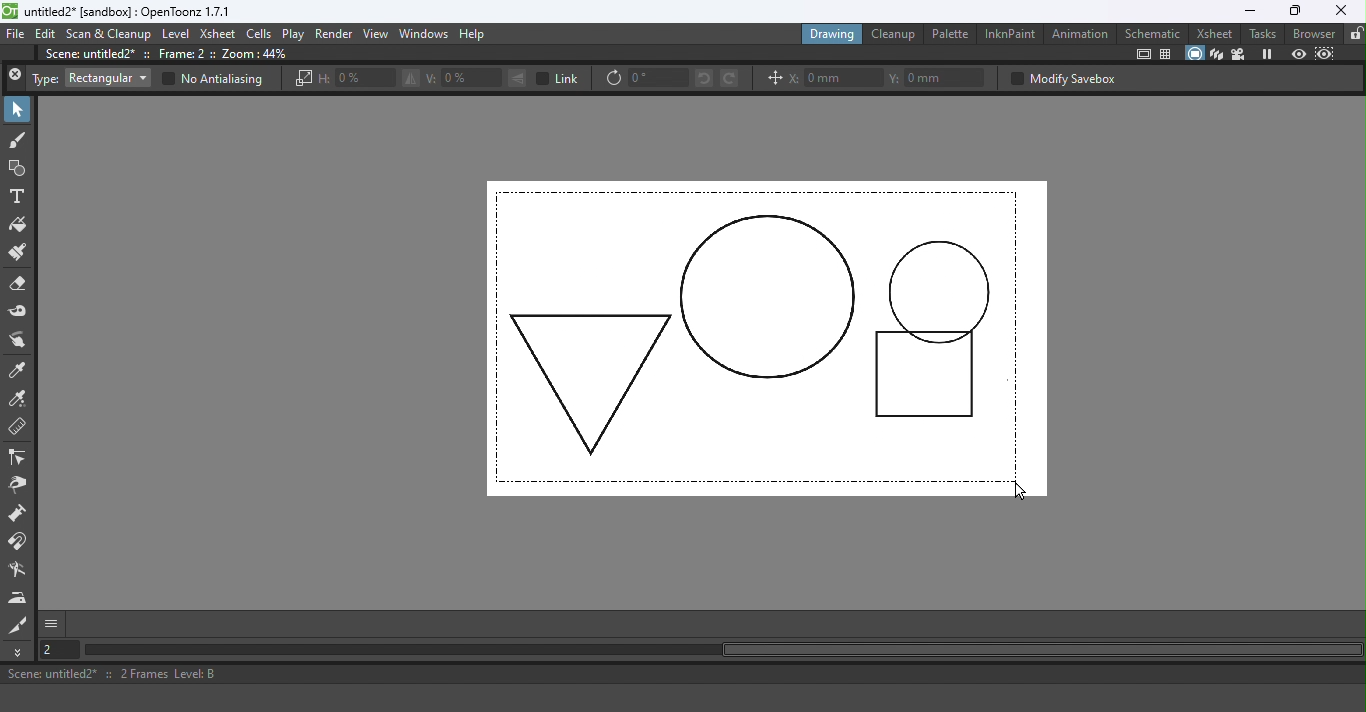 The width and height of the screenshot is (1366, 712). Describe the element at coordinates (1009, 33) in the screenshot. I see `InknPaint` at that location.